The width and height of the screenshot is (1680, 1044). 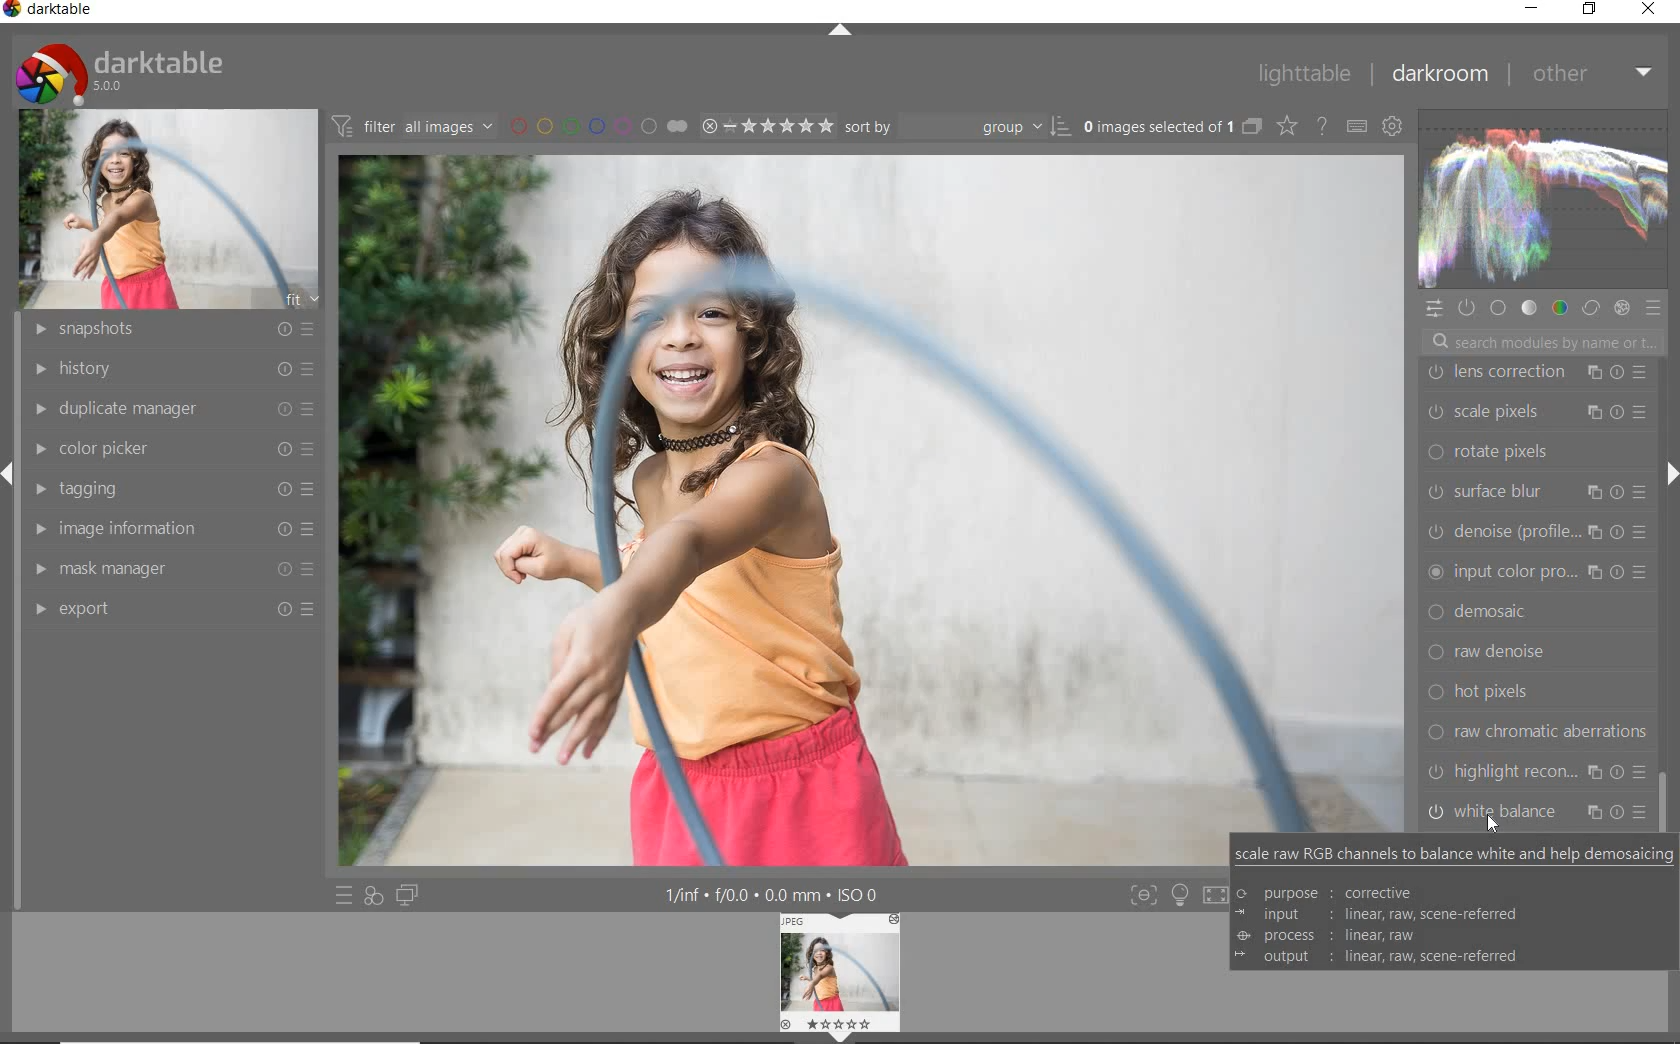 What do you see at coordinates (1321, 126) in the screenshot?
I see `enable for online help` at bounding box center [1321, 126].